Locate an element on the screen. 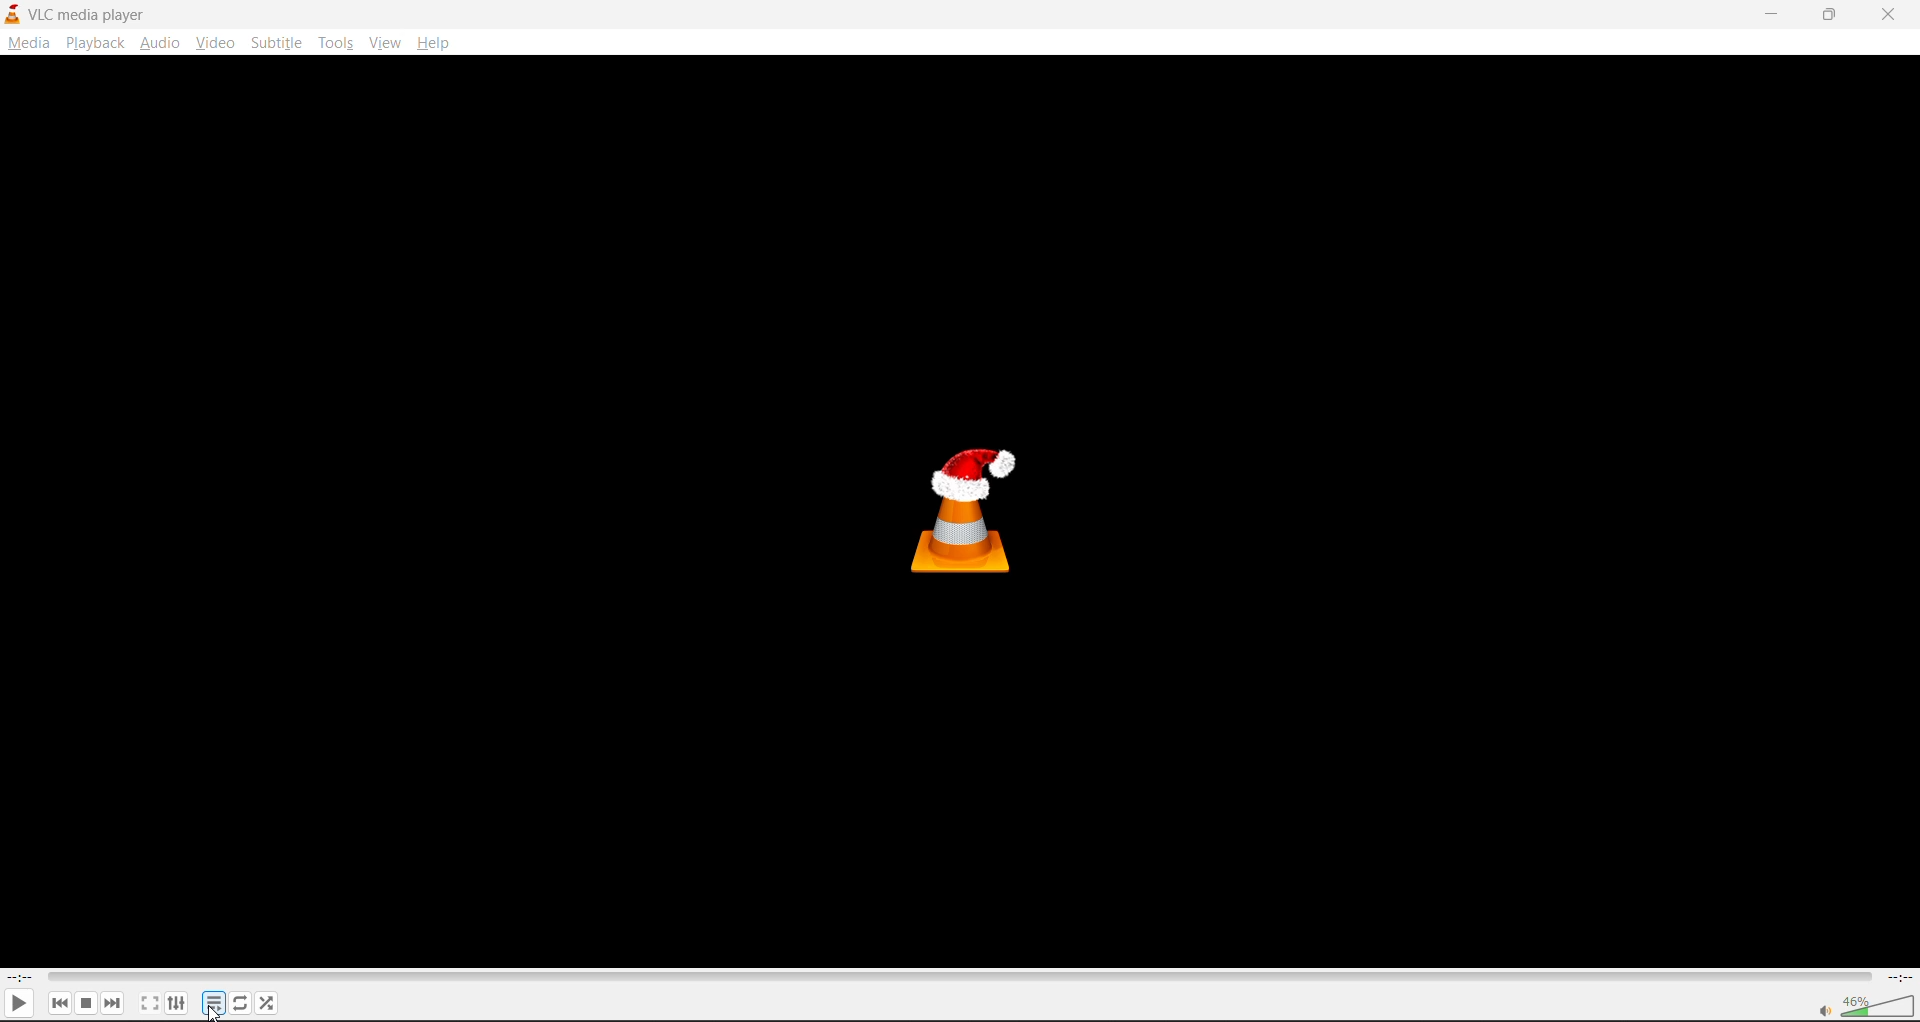 The width and height of the screenshot is (1920, 1022). previous is located at coordinates (54, 1000).